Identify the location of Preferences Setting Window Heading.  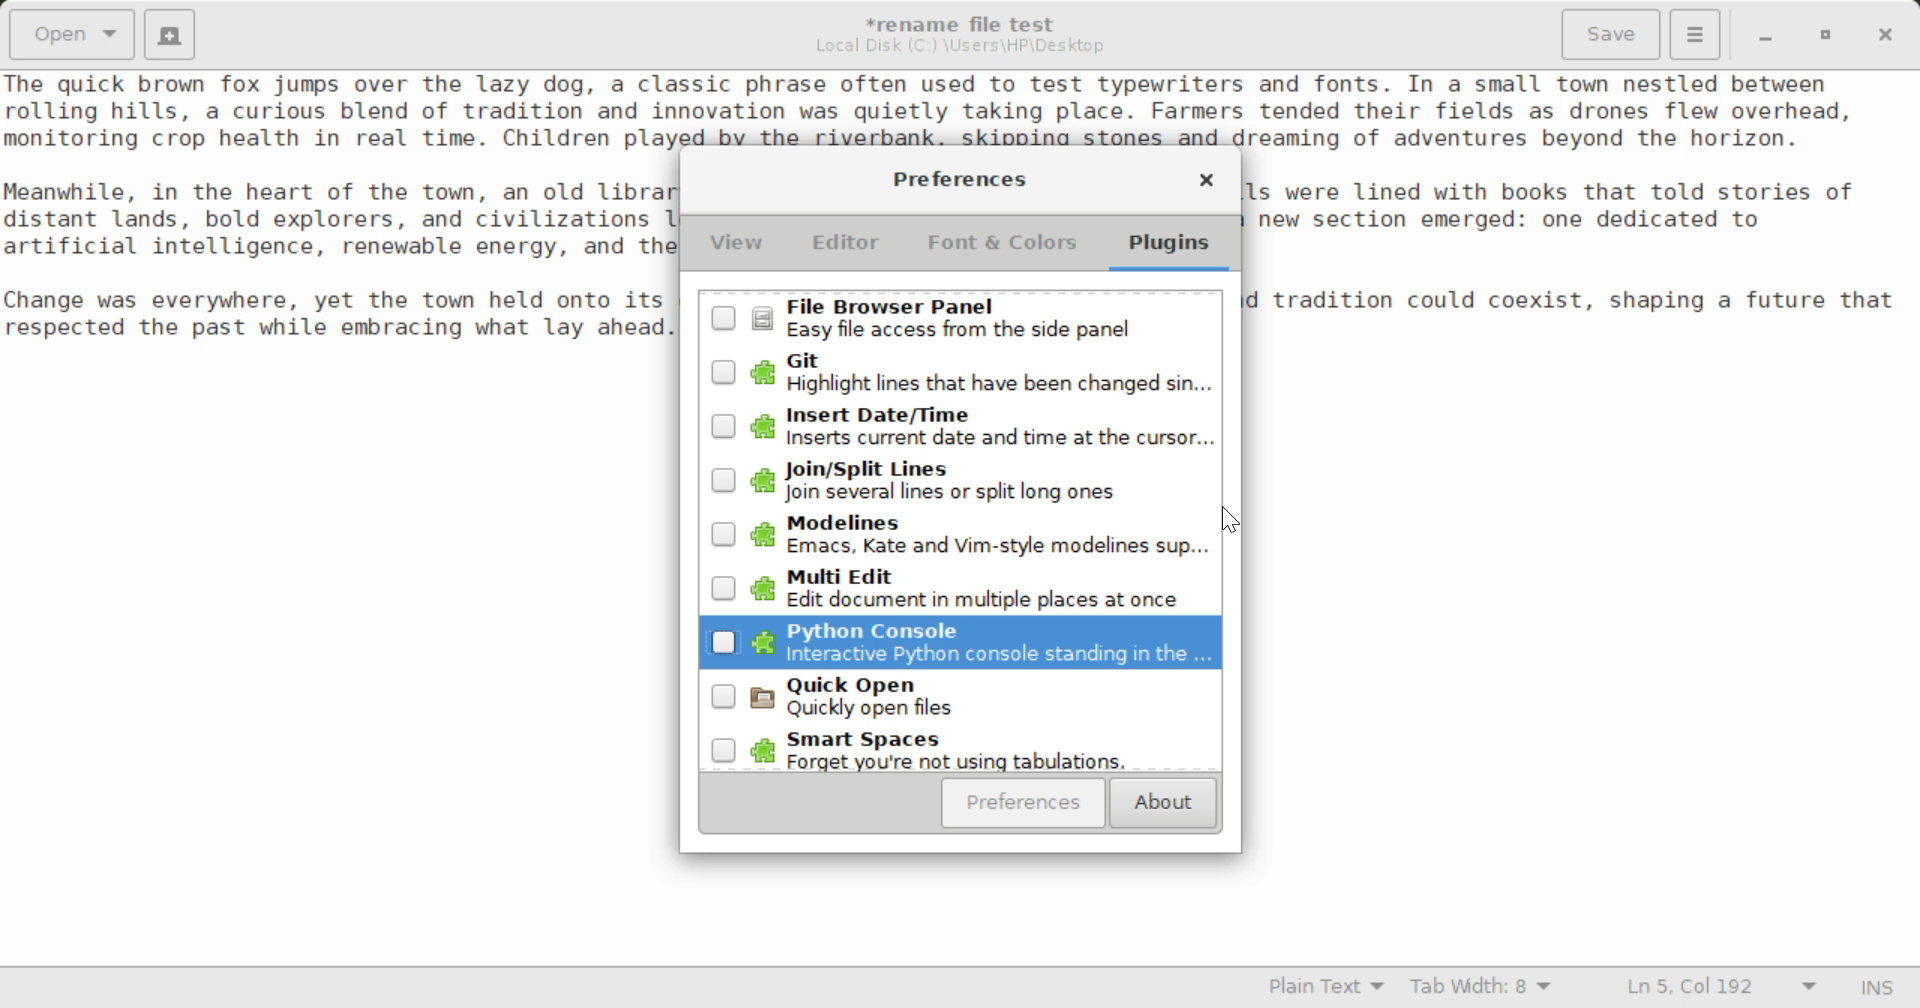
(959, 179).